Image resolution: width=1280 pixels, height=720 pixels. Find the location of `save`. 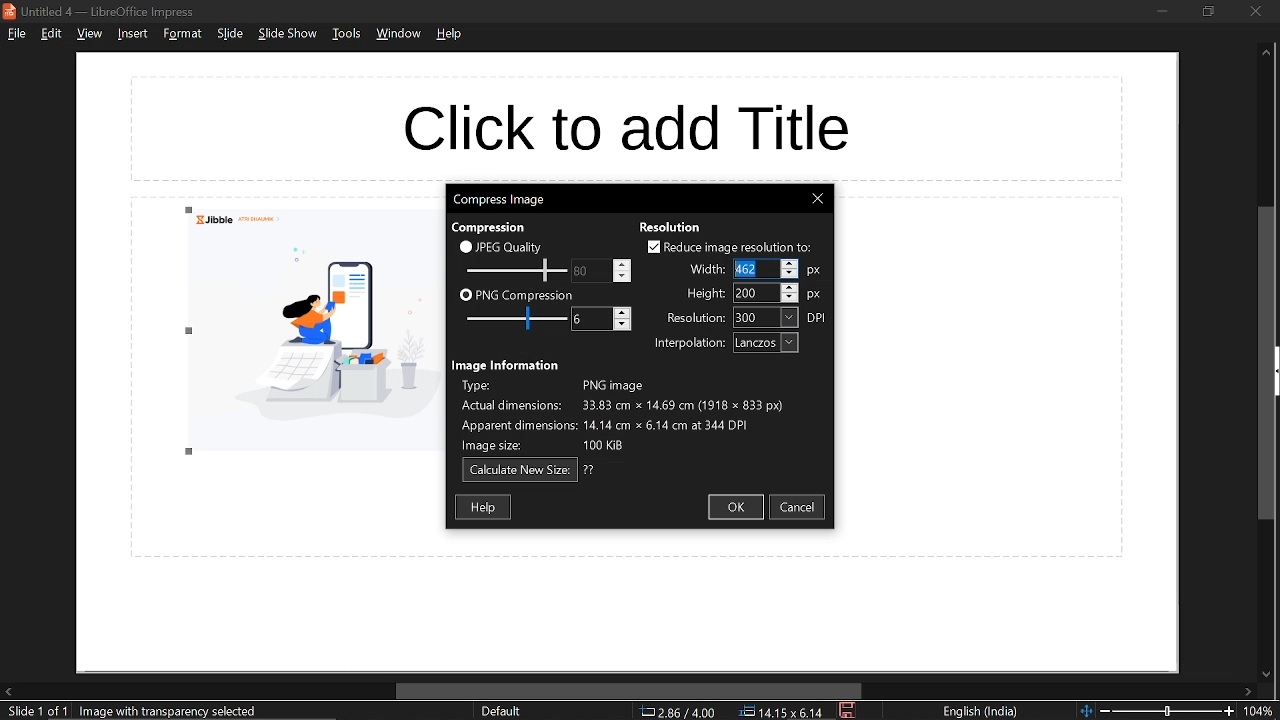

save is located at coordinates (849, 711).